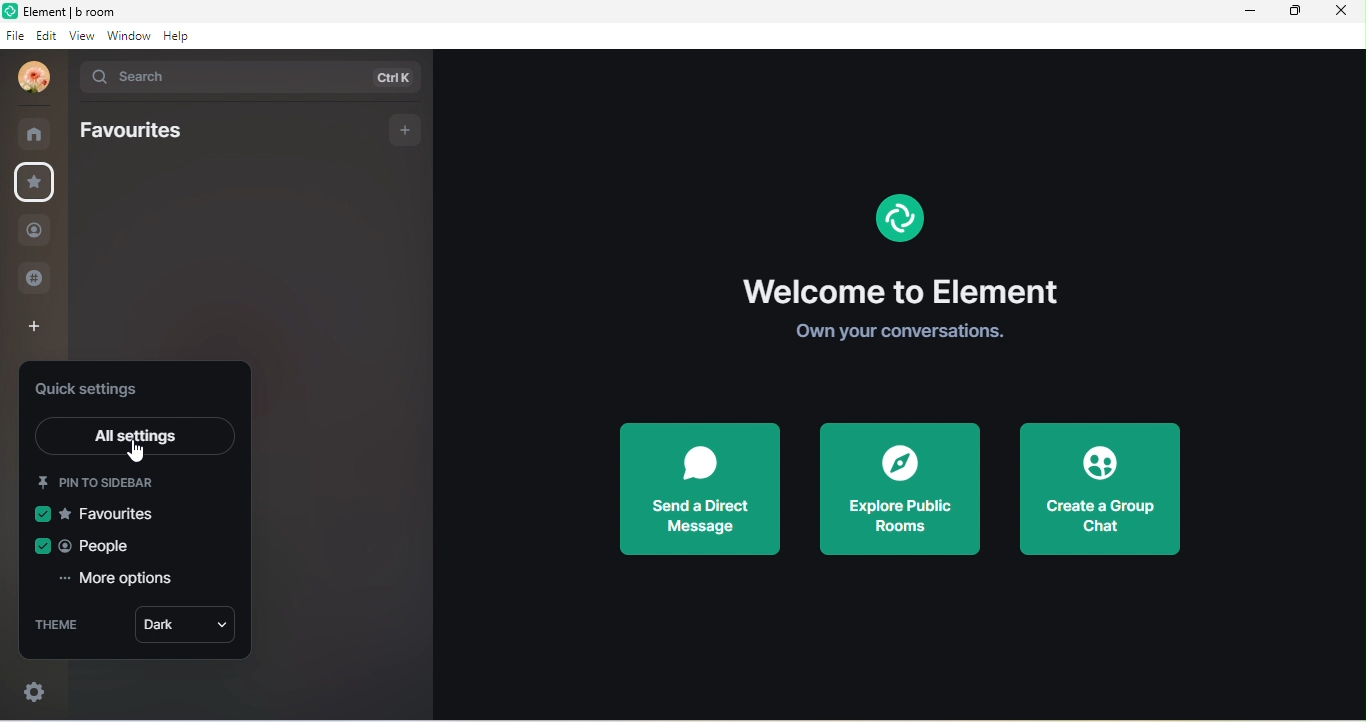  I want to click on element logo, so click(9, 10).